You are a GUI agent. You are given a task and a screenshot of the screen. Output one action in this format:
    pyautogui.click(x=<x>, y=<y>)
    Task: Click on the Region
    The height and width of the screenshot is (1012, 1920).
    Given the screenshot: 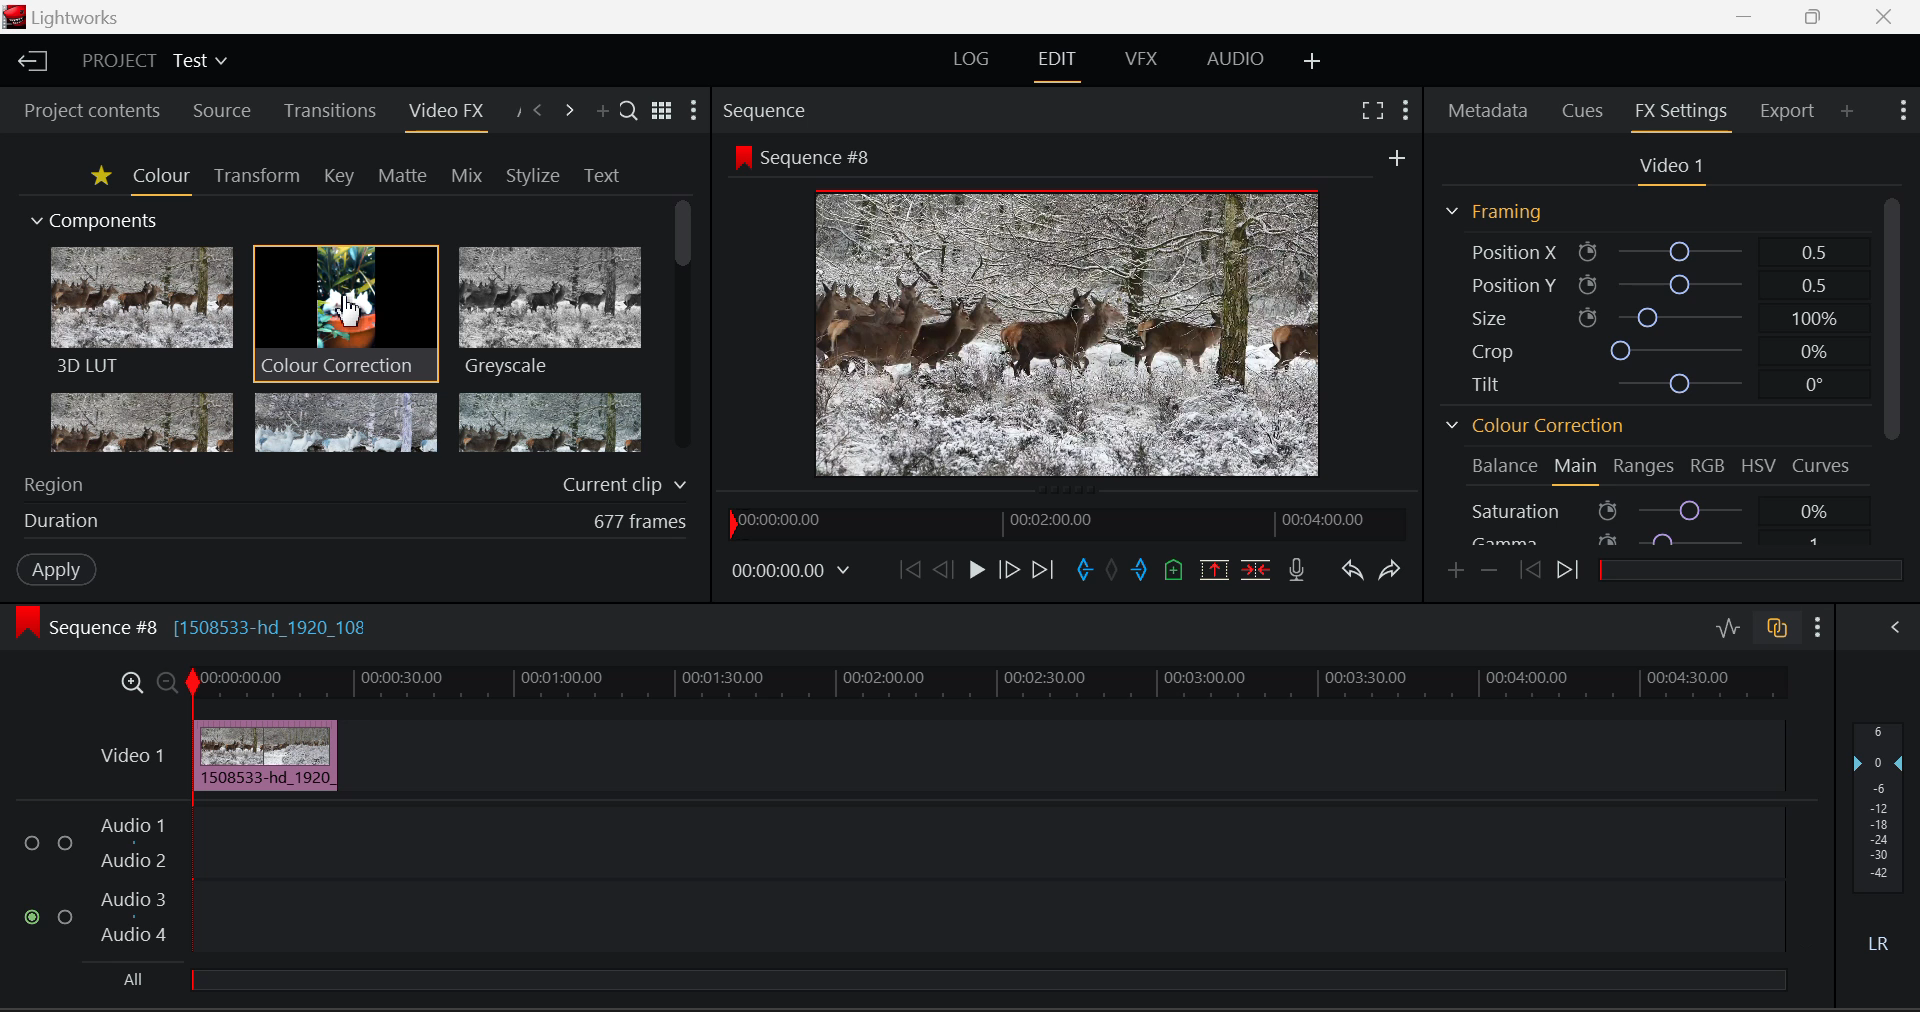 What is the action you would take?
    pyautogui.click(x=355, y=484)
    